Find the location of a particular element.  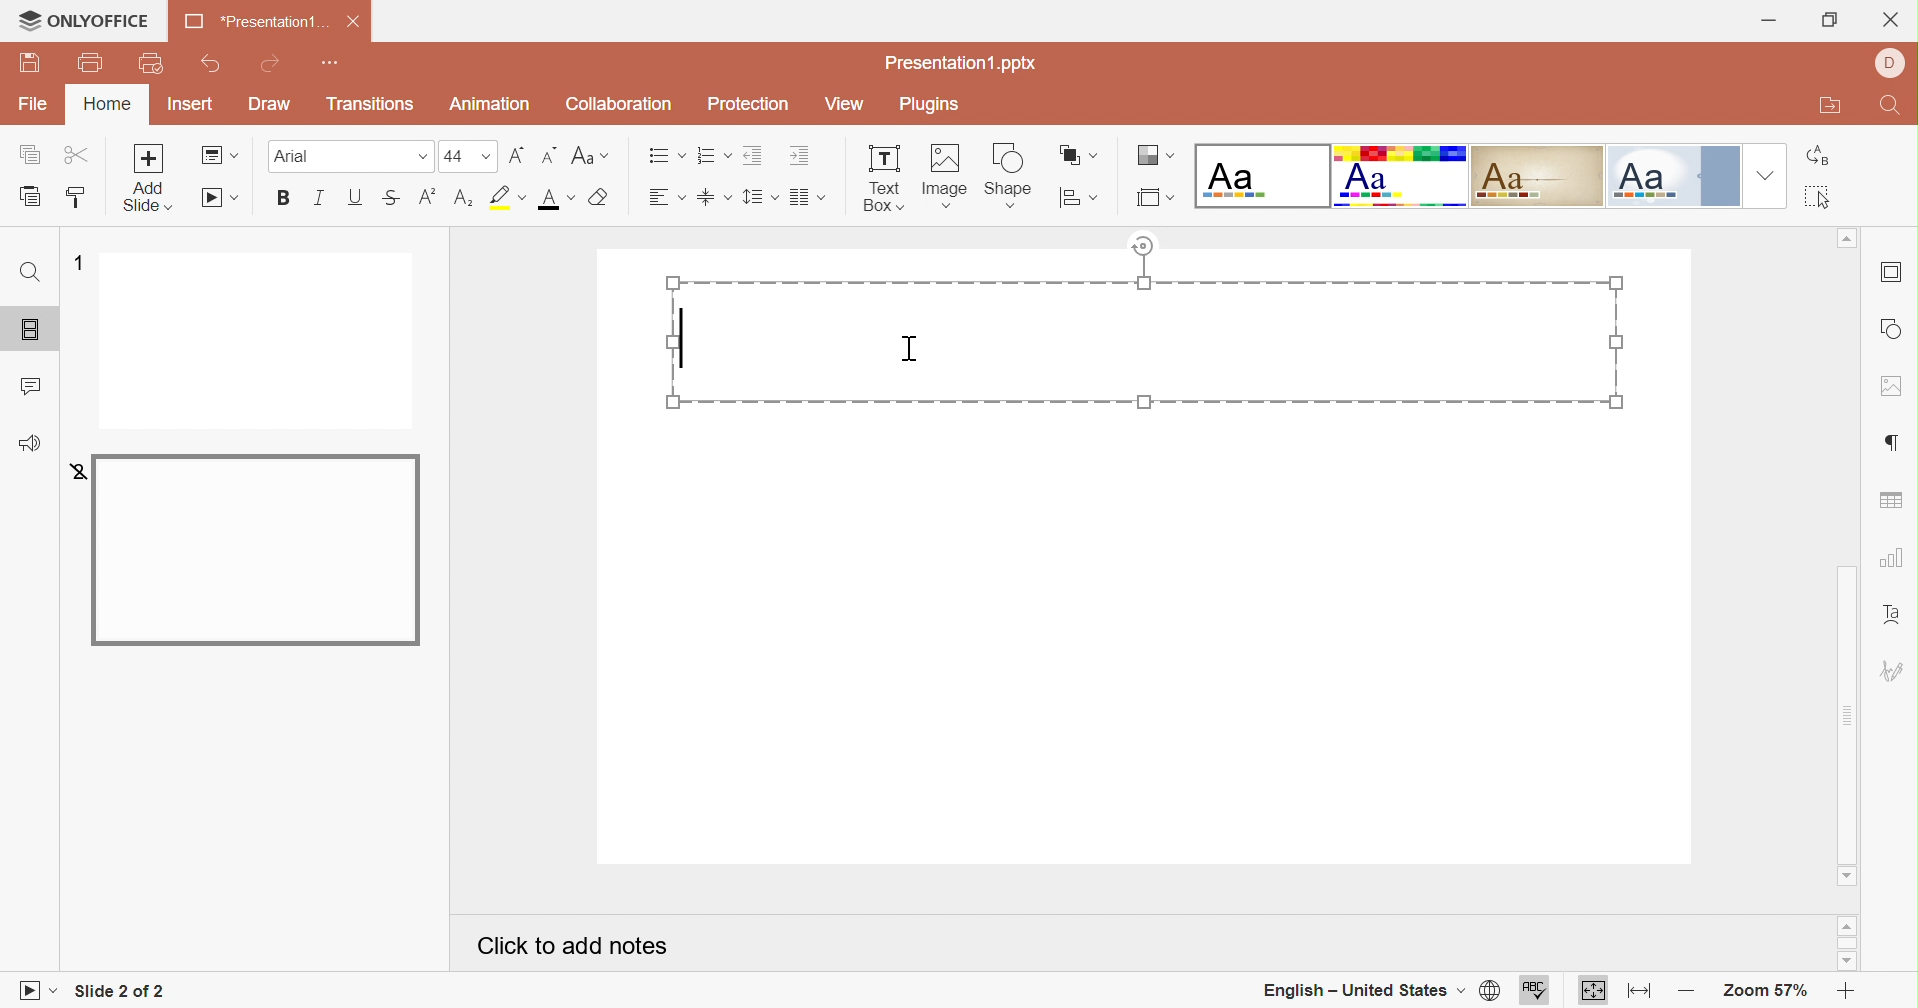

Cut is located at coordinates (82, 155).